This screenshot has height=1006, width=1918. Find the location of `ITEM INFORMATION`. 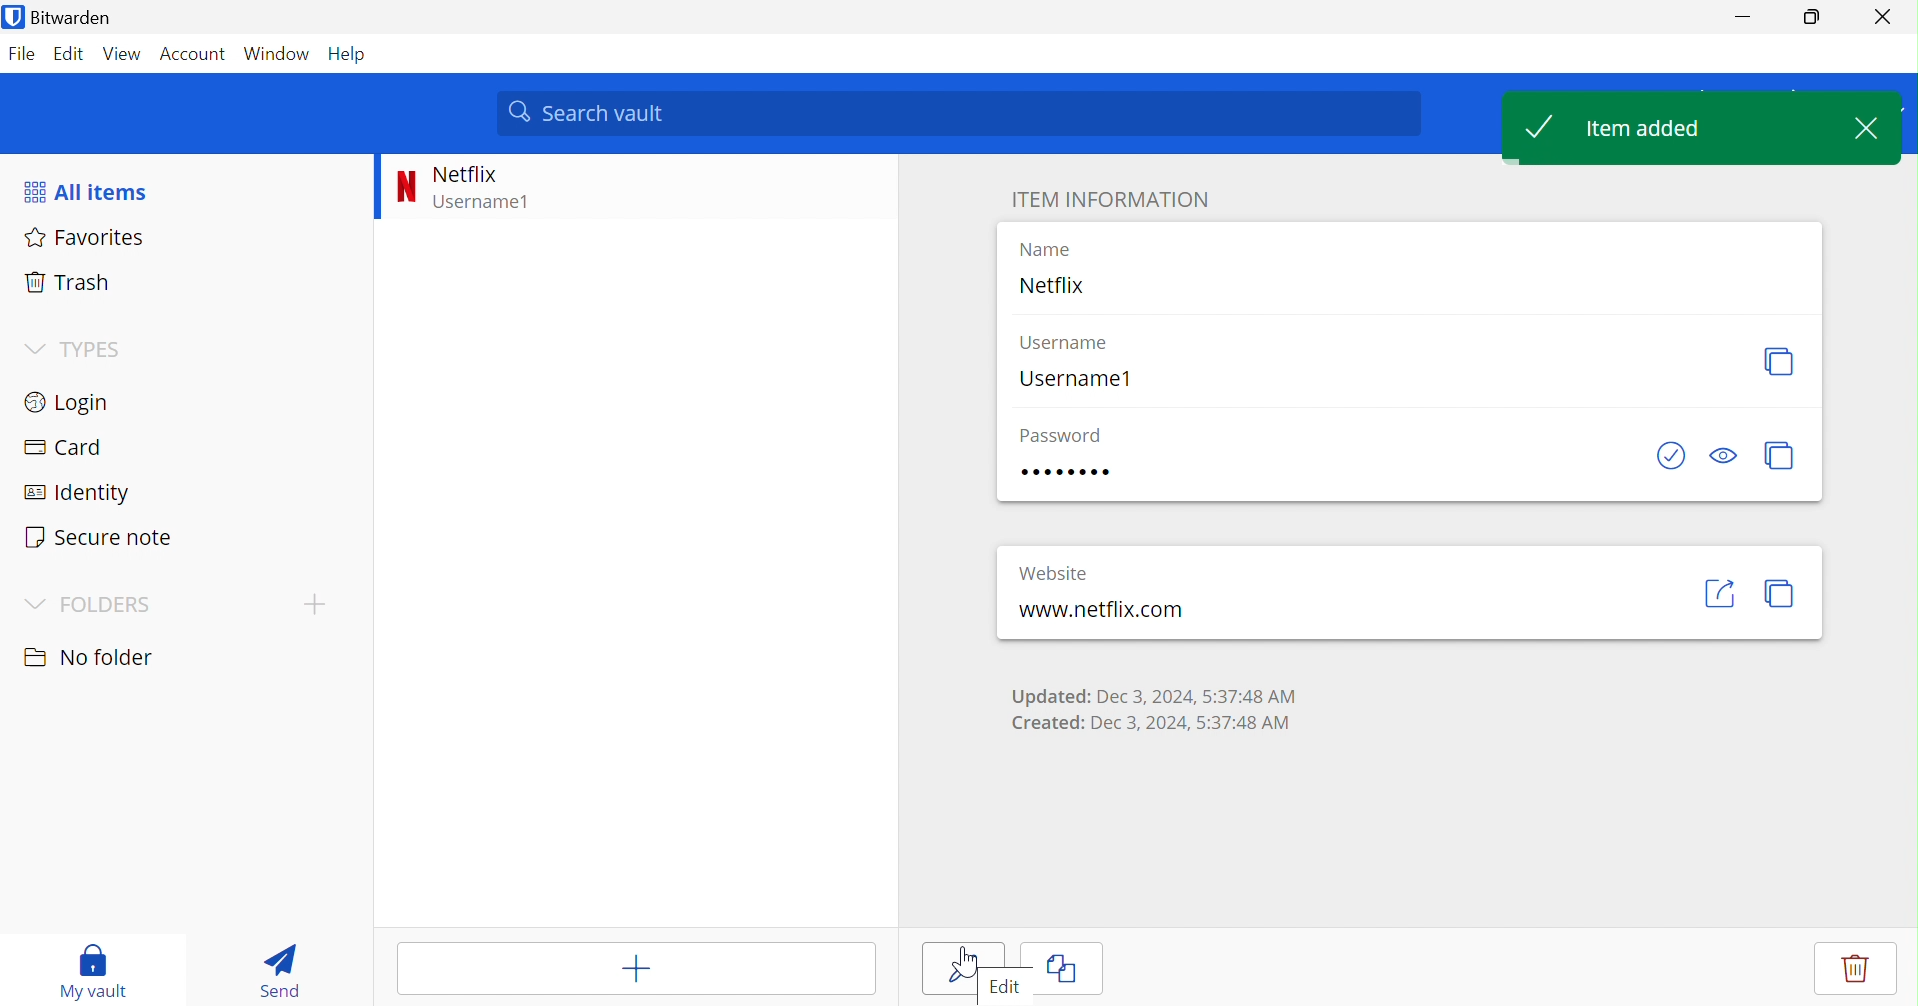

ITEM INFORMATION is located at coordinates (1111, 200).